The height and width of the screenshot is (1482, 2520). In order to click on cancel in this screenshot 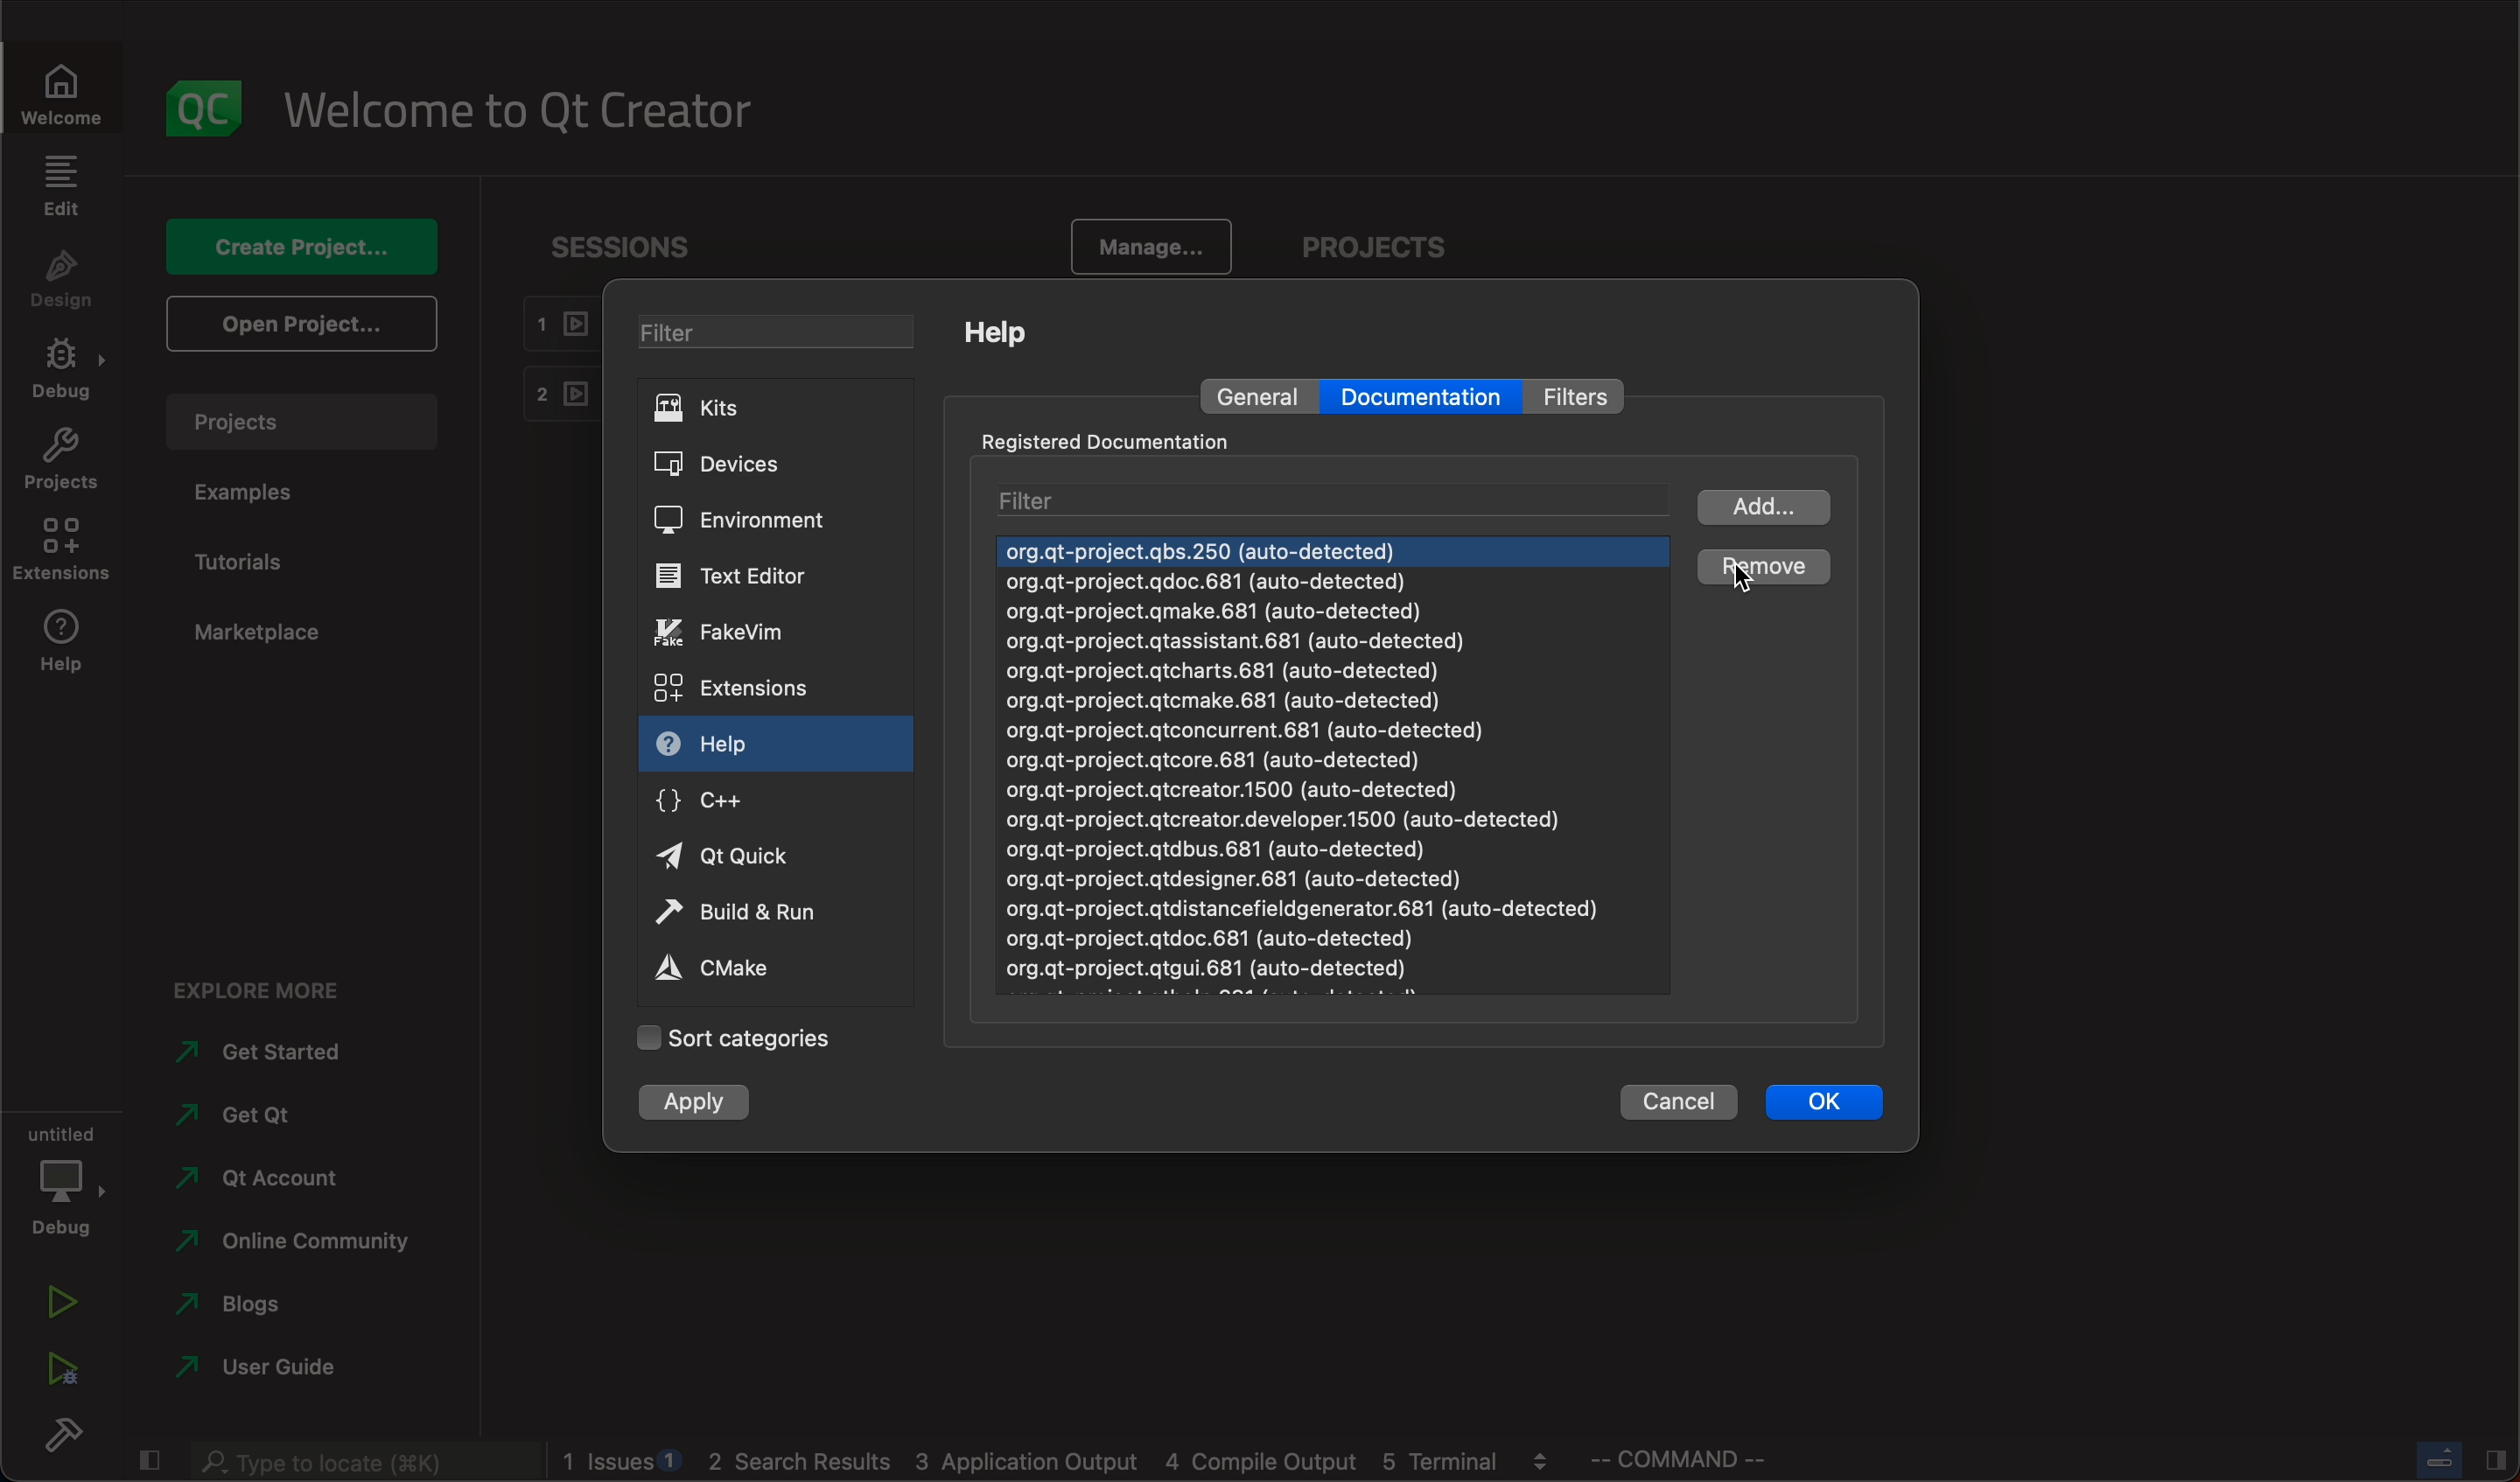, I will do `click(1654, 1101)`.